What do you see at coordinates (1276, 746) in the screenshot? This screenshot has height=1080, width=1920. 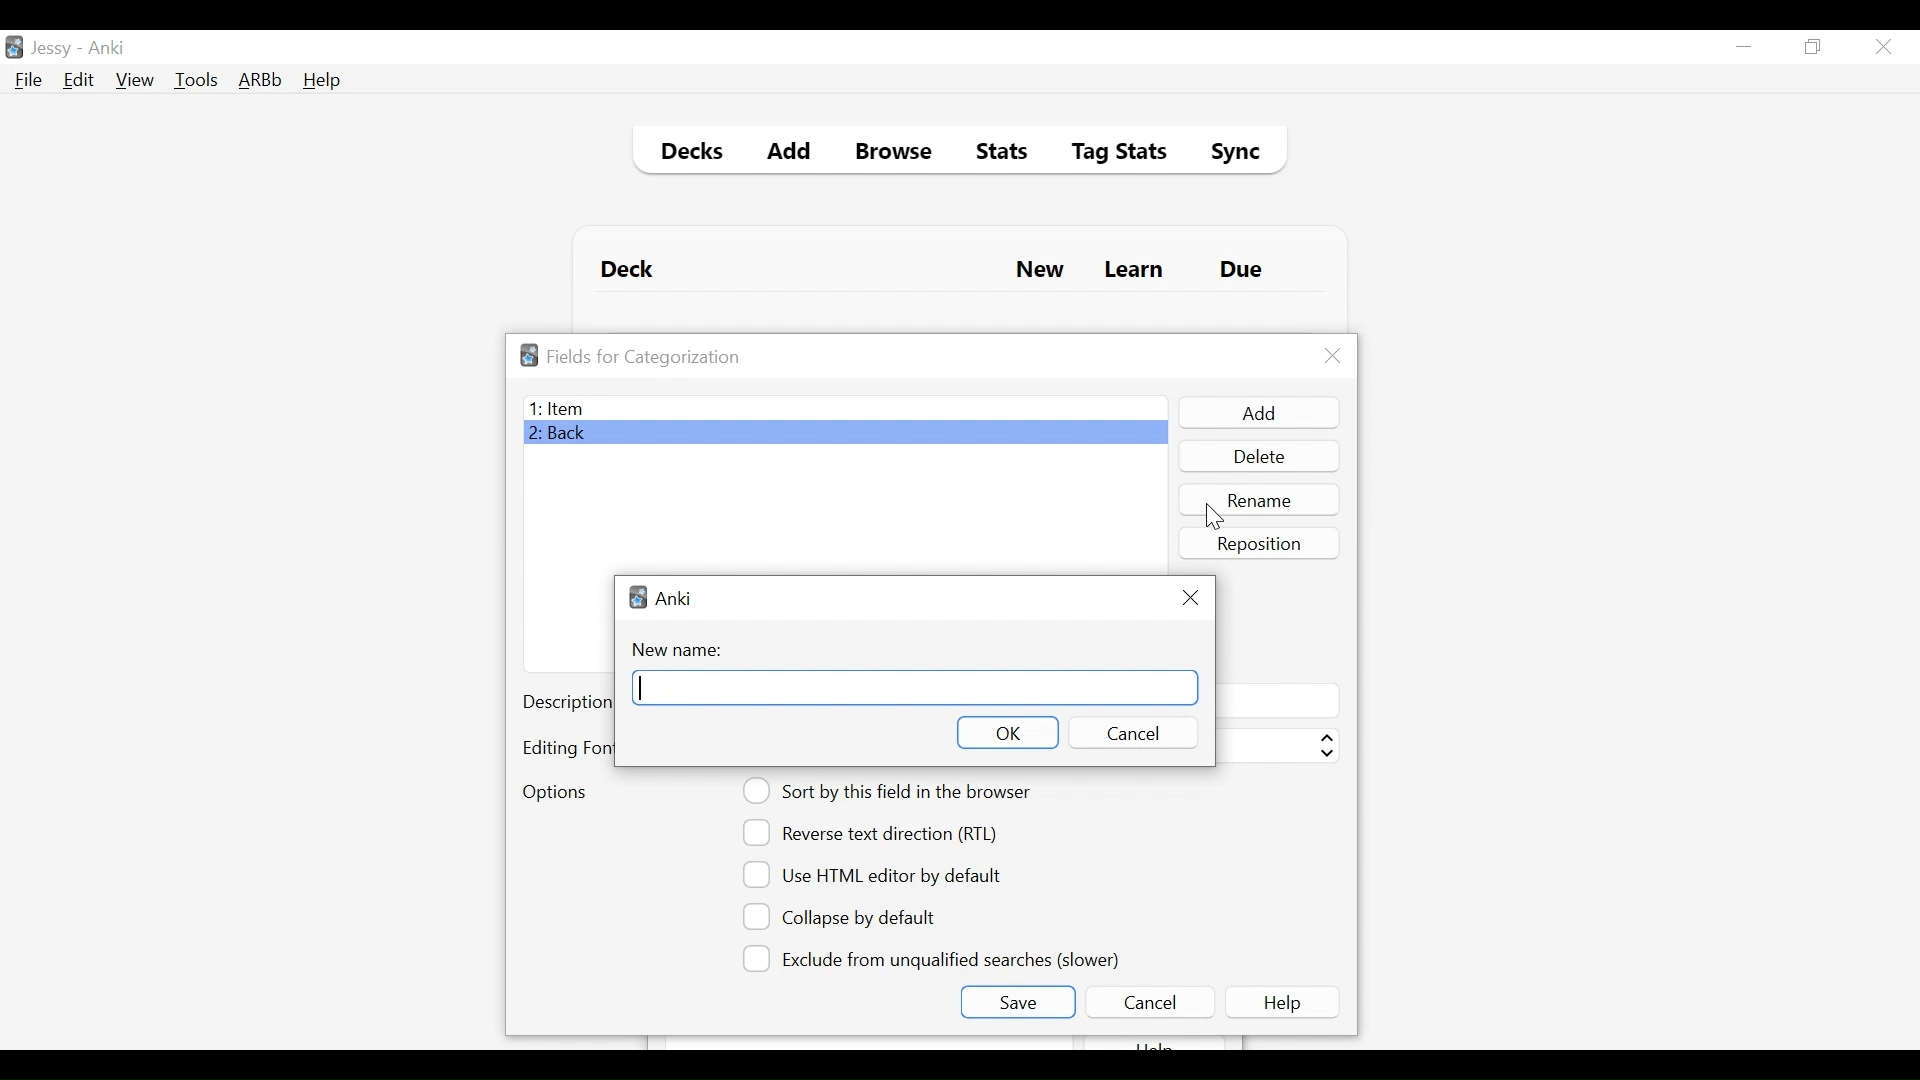 I see `Adjust Font Size` at bounding box center [1276, 746].